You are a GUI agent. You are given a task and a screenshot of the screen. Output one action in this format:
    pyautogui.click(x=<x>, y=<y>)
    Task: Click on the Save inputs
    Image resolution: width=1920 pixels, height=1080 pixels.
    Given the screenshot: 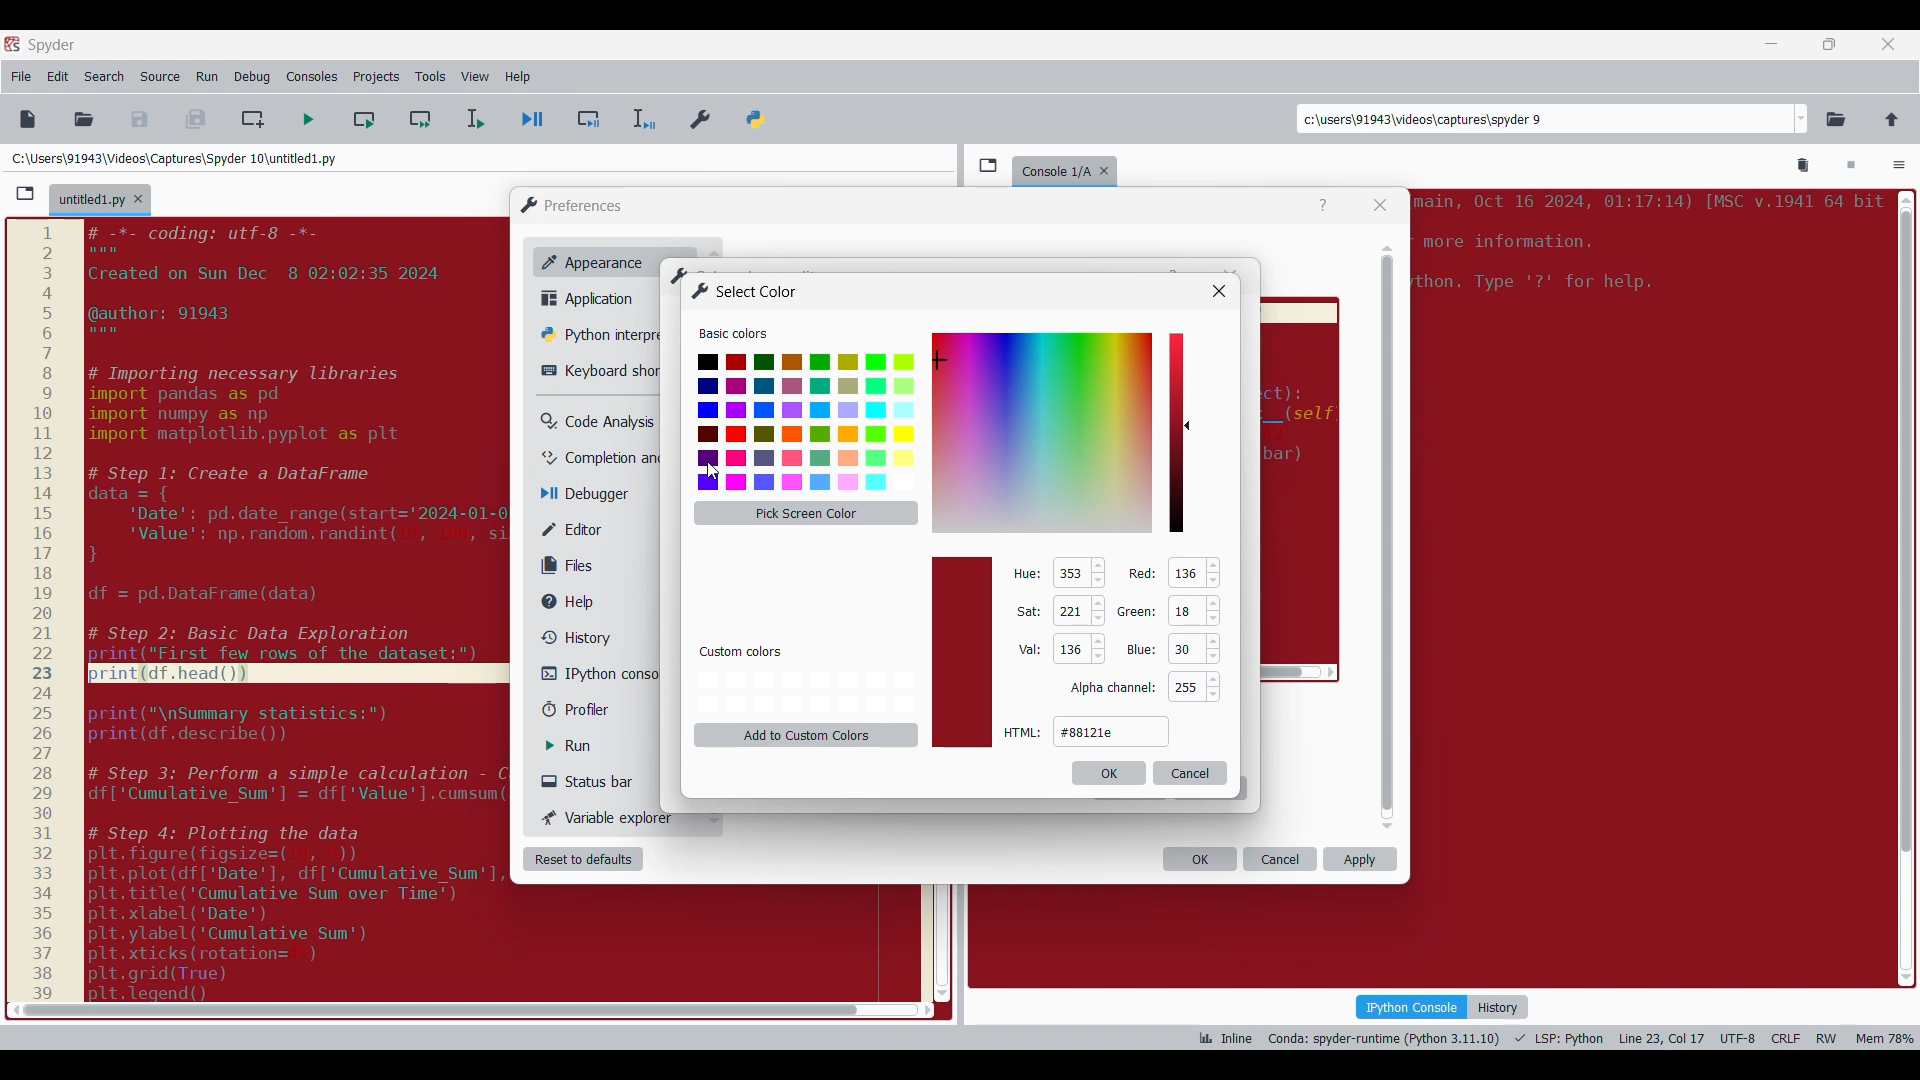 What is the action you would take?
    pyautogui.click(x=1108, y=773)
    